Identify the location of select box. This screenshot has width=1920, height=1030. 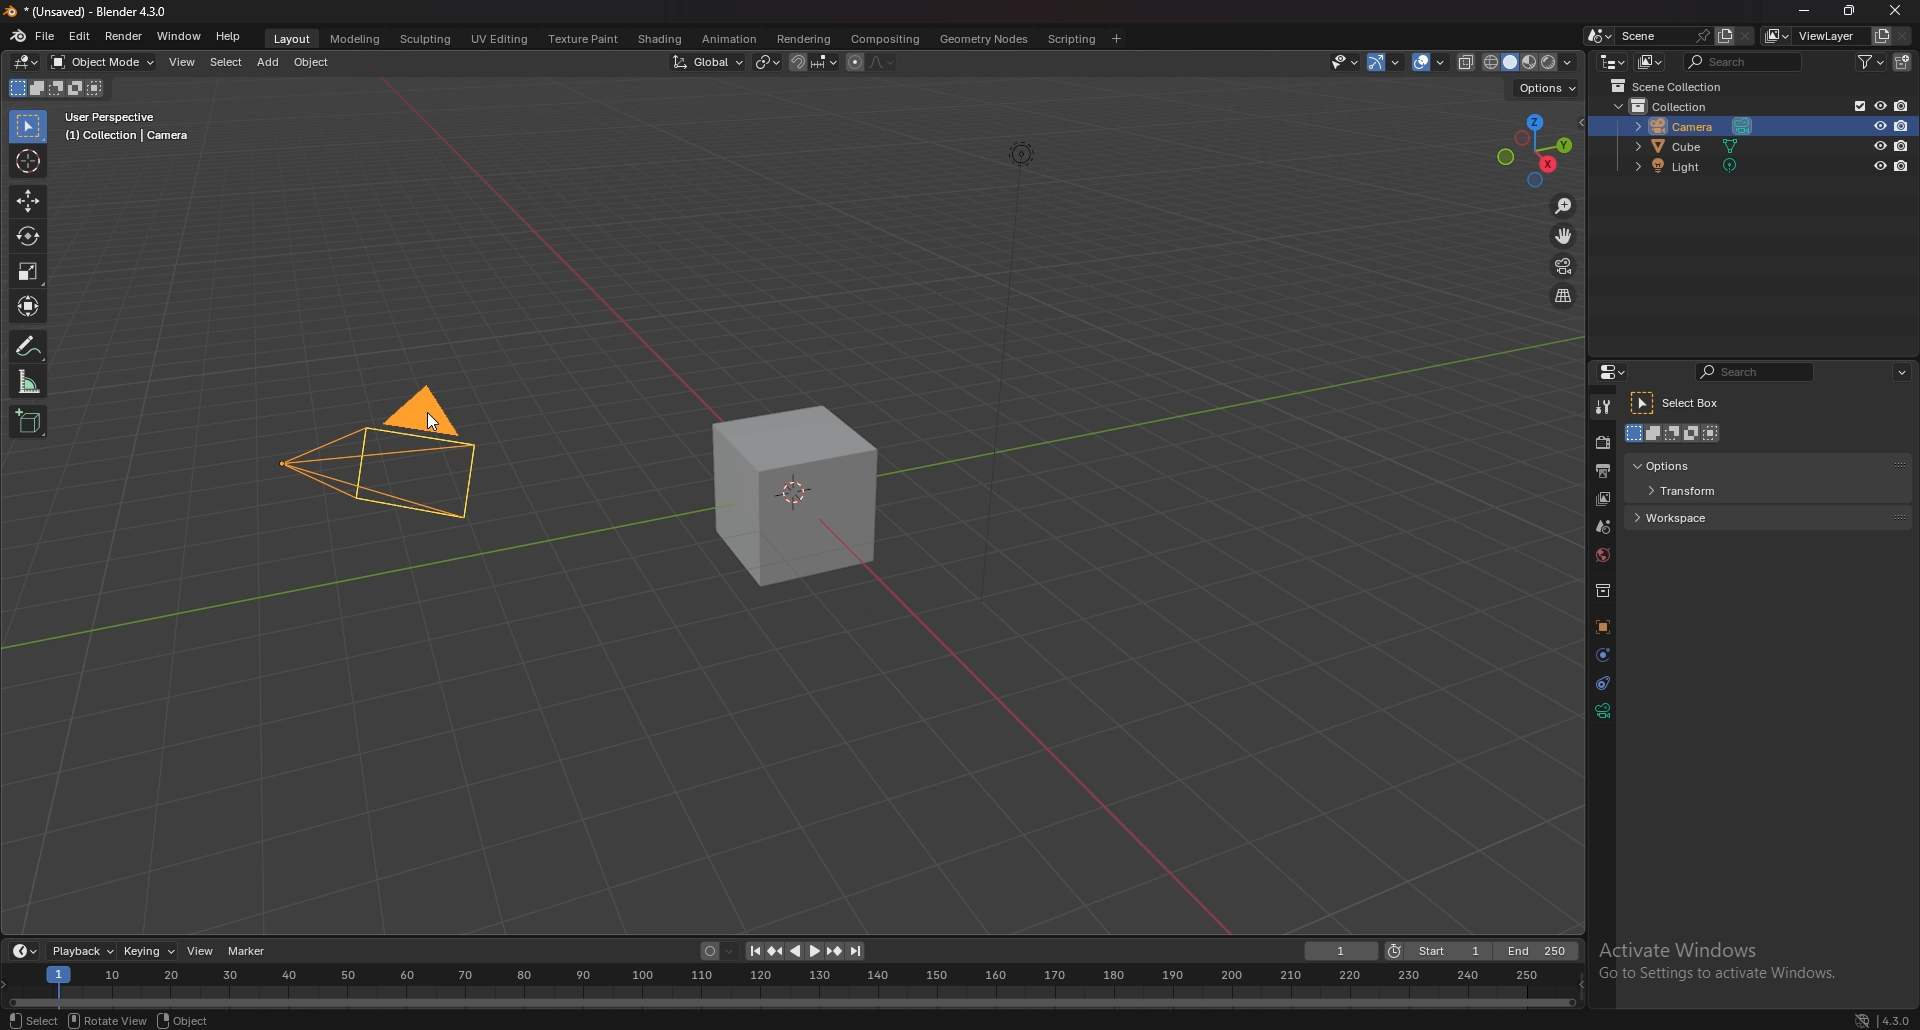
(1679, 403).